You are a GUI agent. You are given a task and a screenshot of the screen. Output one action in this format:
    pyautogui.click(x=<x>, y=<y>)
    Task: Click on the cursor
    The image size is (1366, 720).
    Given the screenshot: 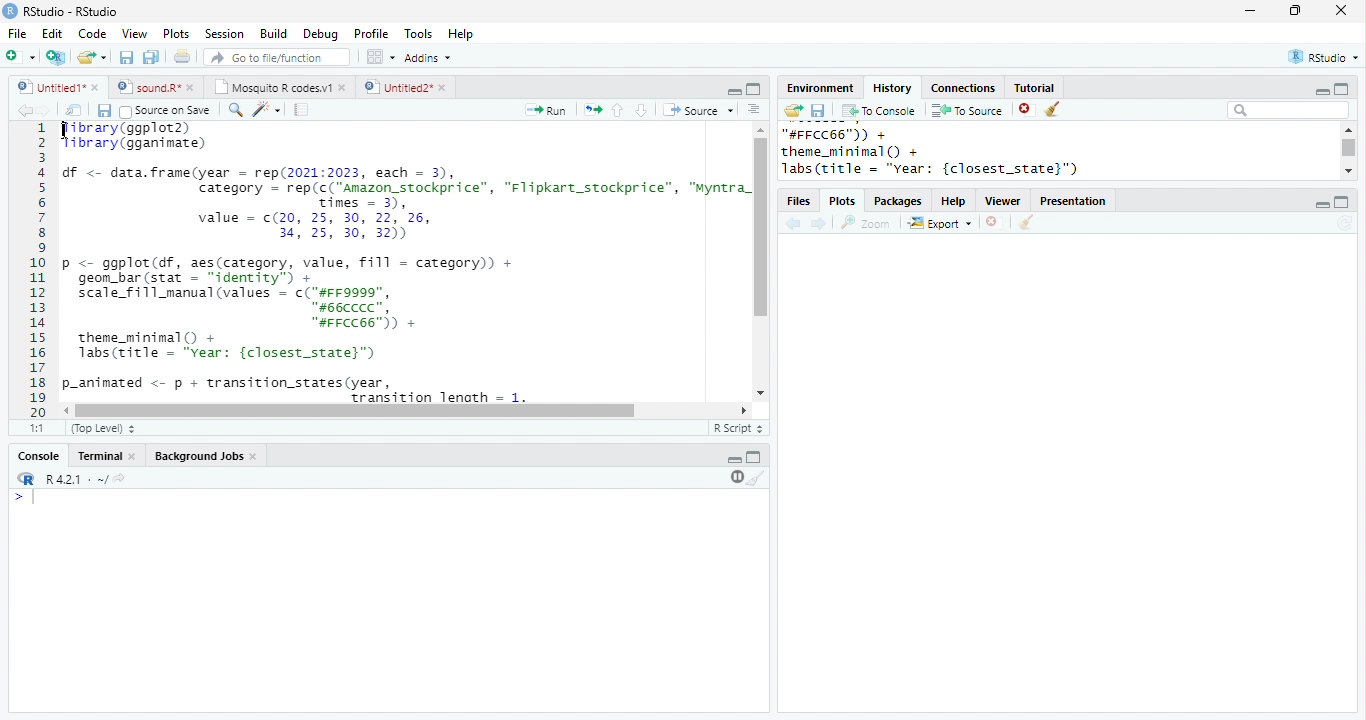 What is the action you would take?
    pyautogui.click(x=66, y=131)
    